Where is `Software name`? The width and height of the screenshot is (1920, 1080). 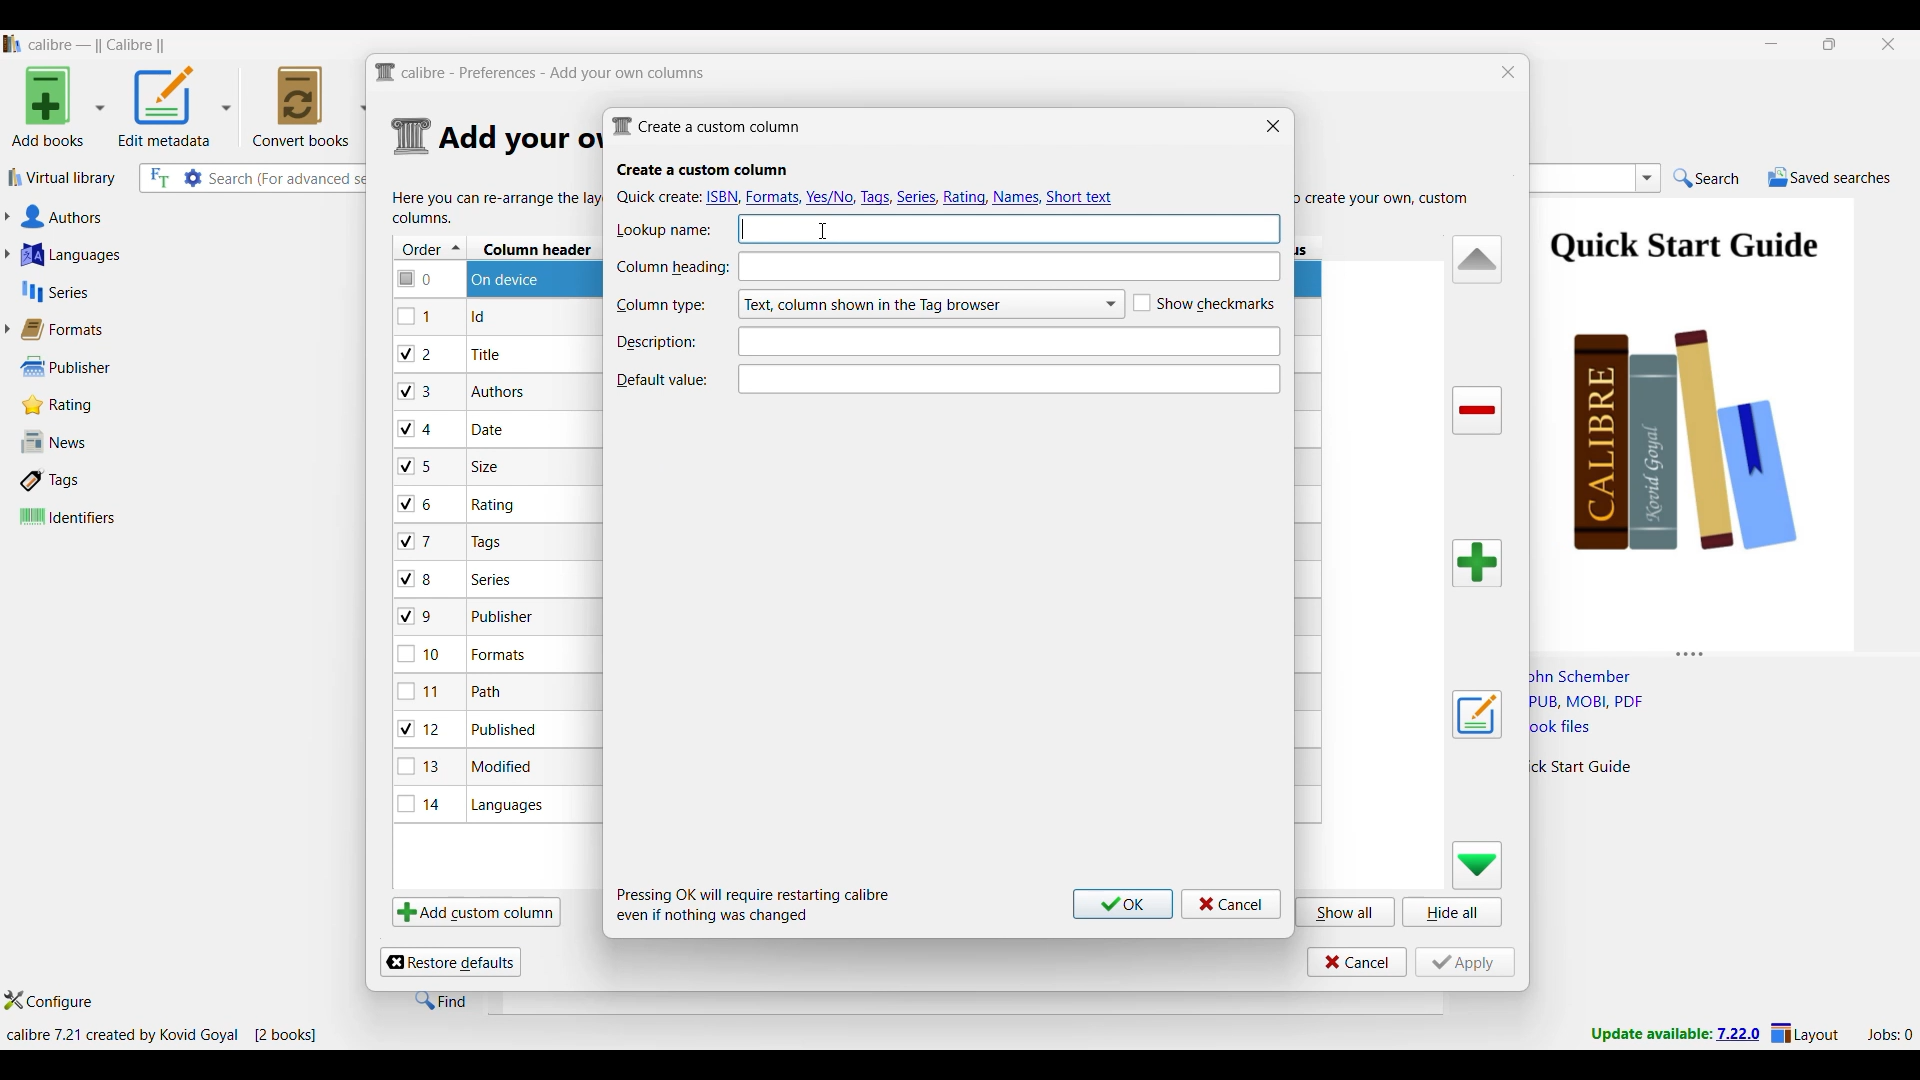
Software name is located at coordinates (98, 45).